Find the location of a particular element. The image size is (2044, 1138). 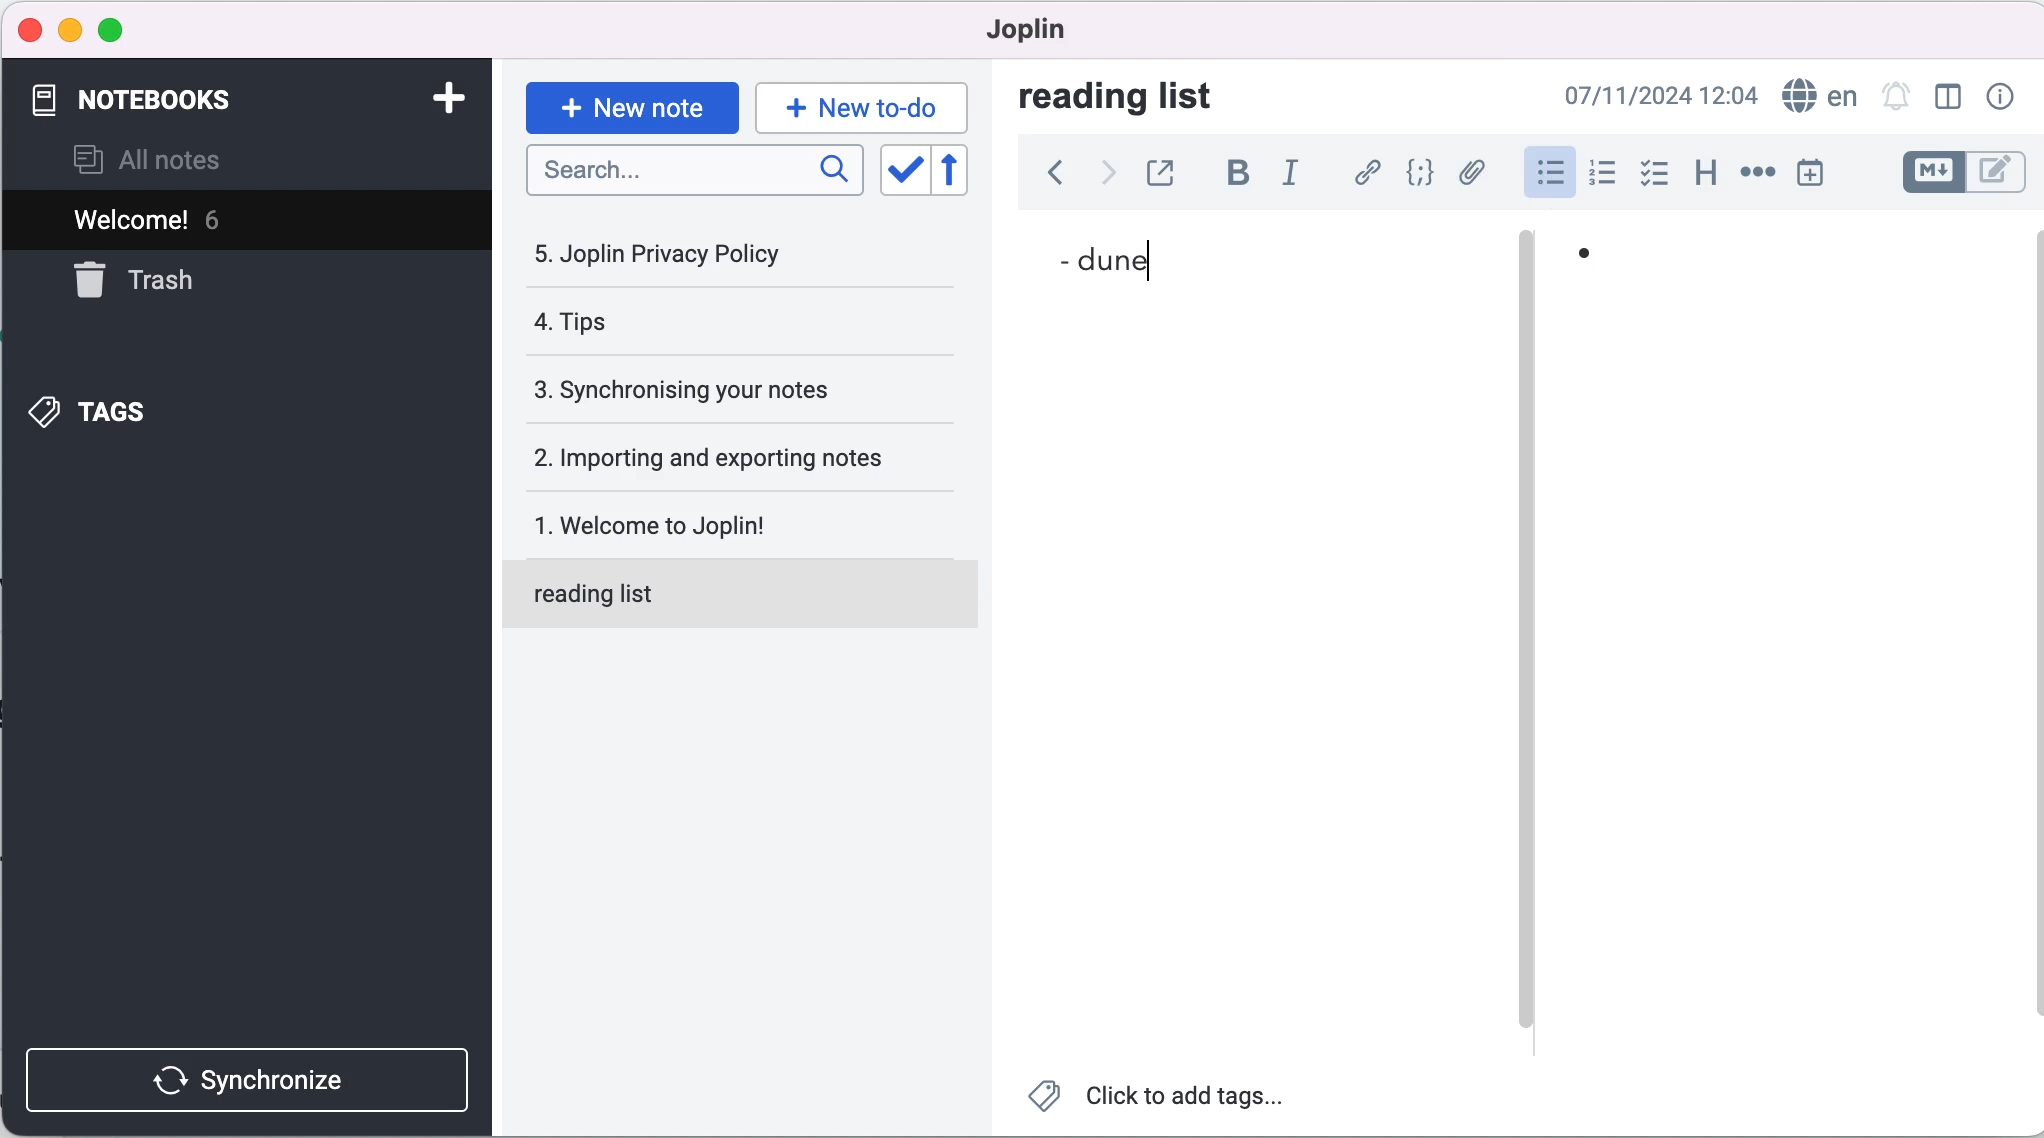

toggle editor layout is located at coordinates (1943, 98).